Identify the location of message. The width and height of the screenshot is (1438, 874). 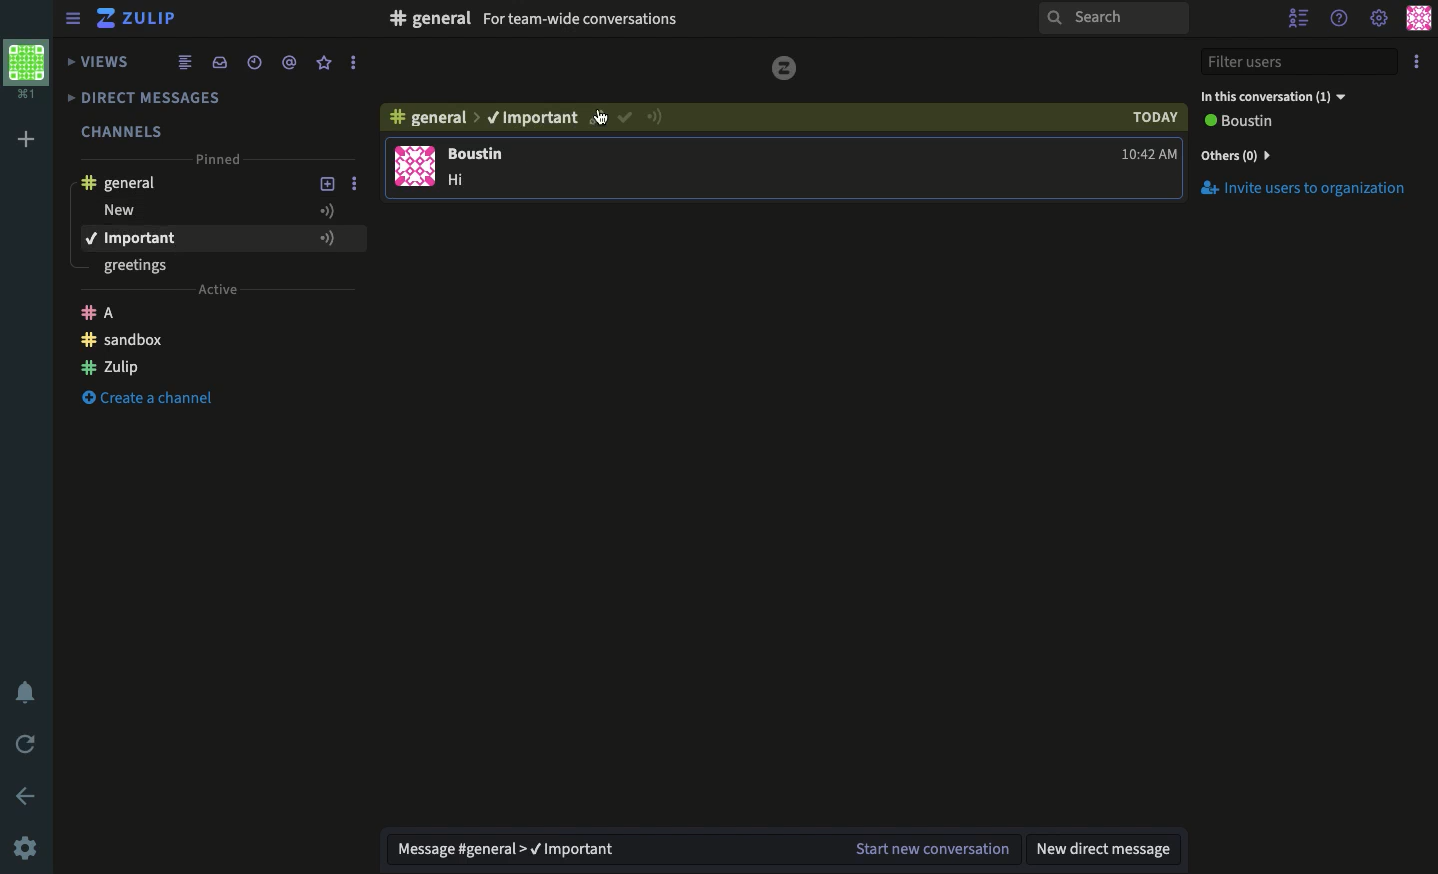
(469, 182).